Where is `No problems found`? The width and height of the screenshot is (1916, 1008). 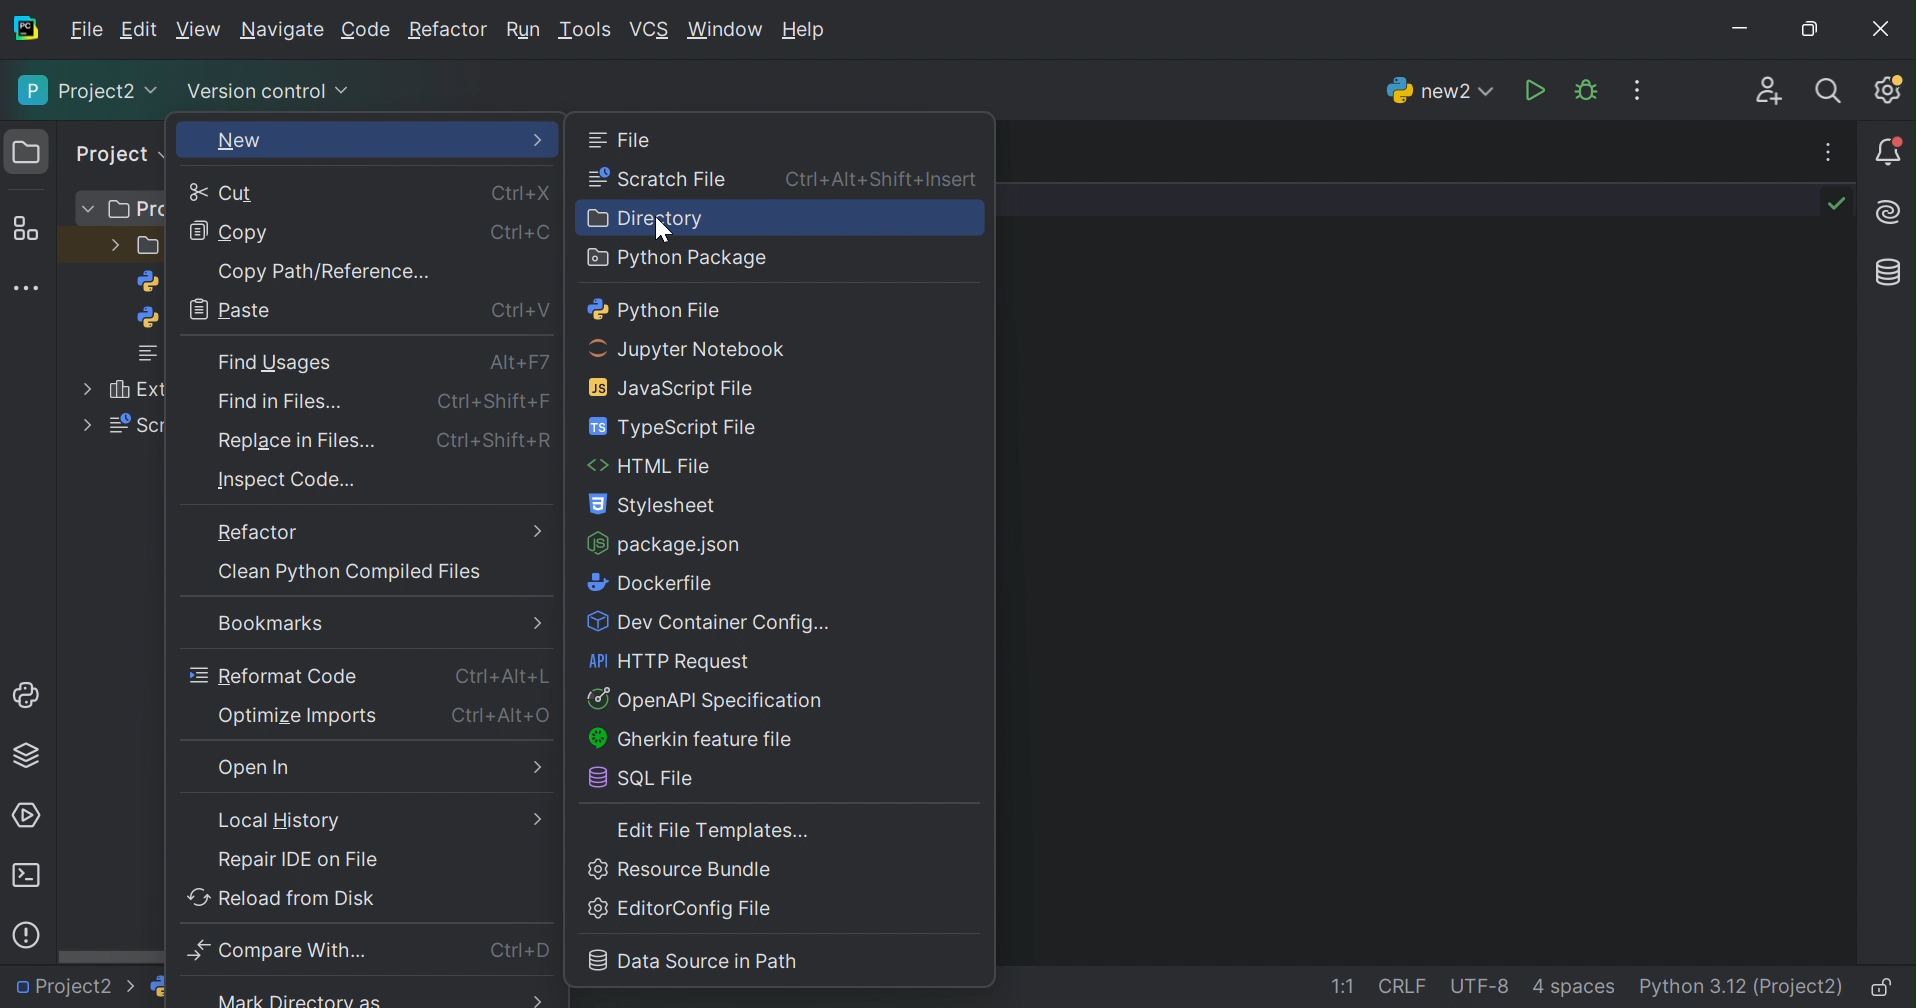
No problems found is located at coordinates (1841, 206).